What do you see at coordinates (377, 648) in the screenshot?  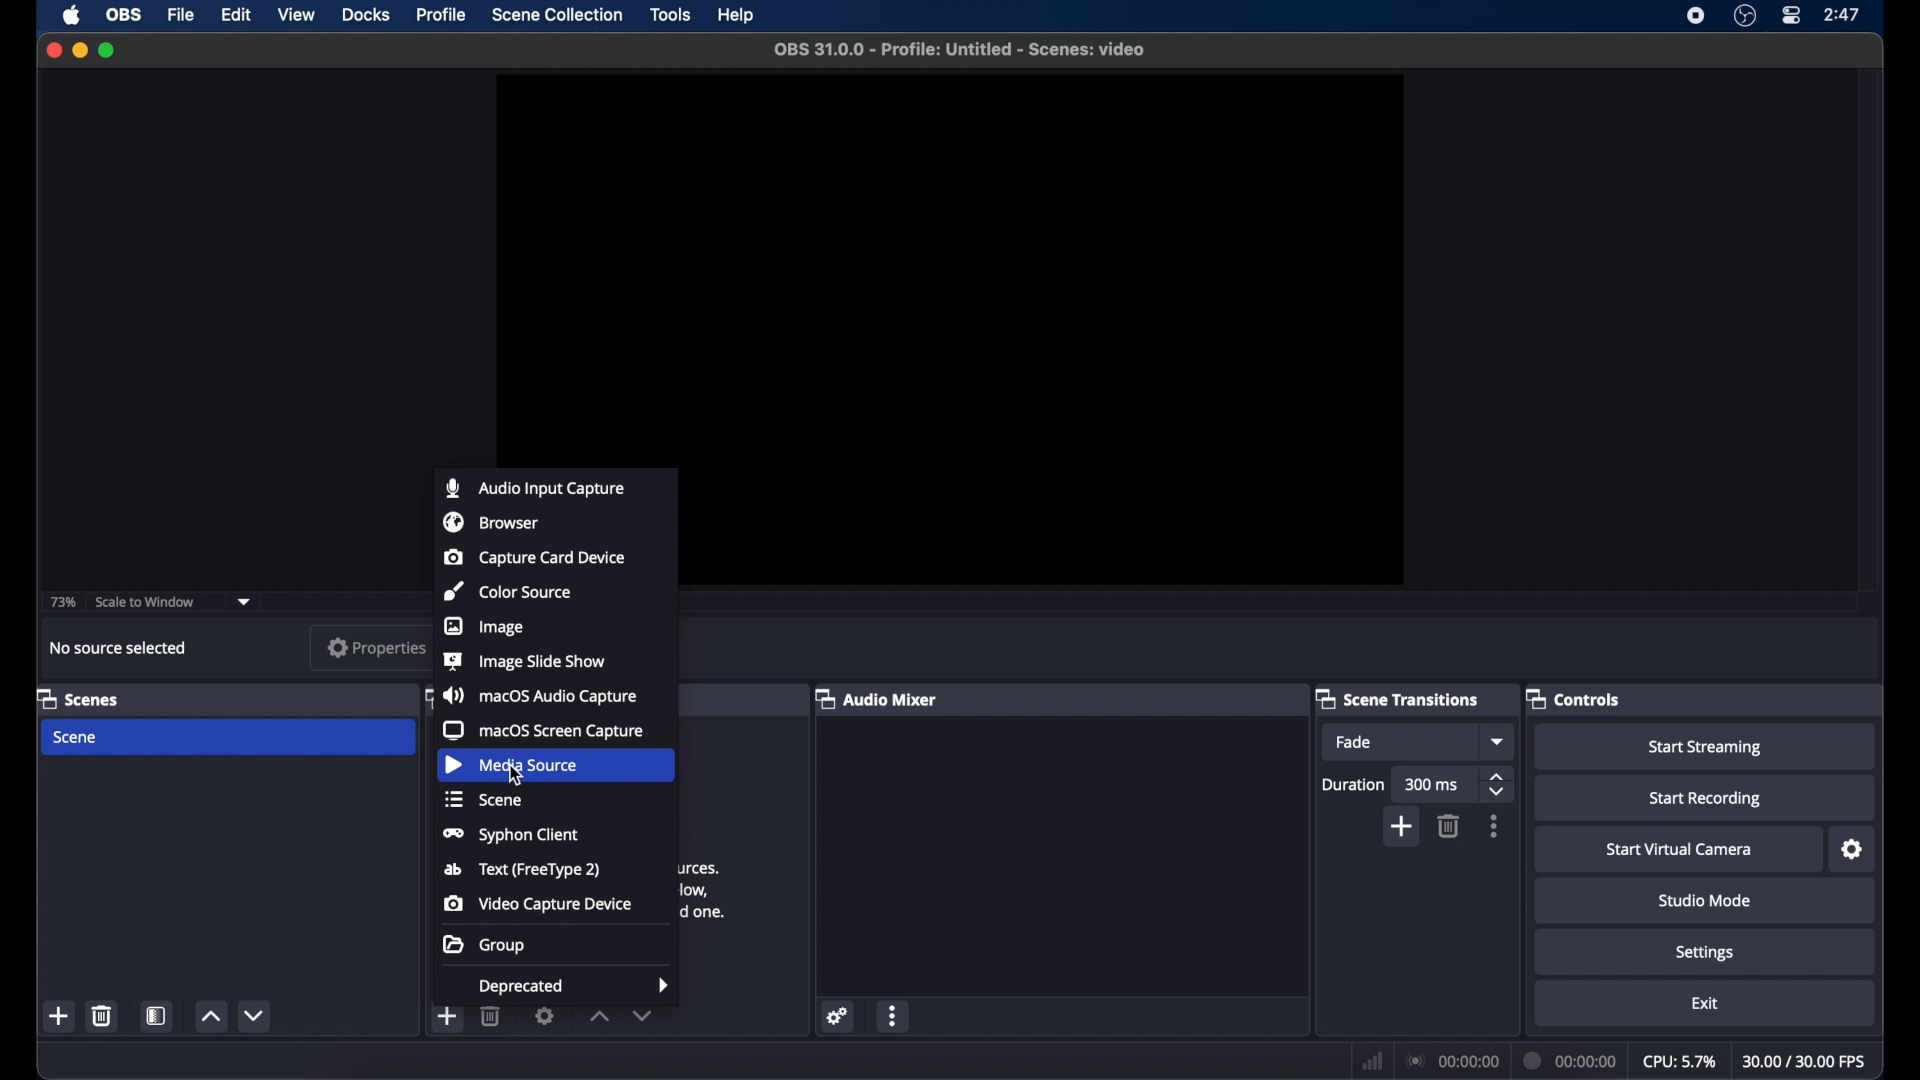 I see `properties` at bounding box center [377, 648].